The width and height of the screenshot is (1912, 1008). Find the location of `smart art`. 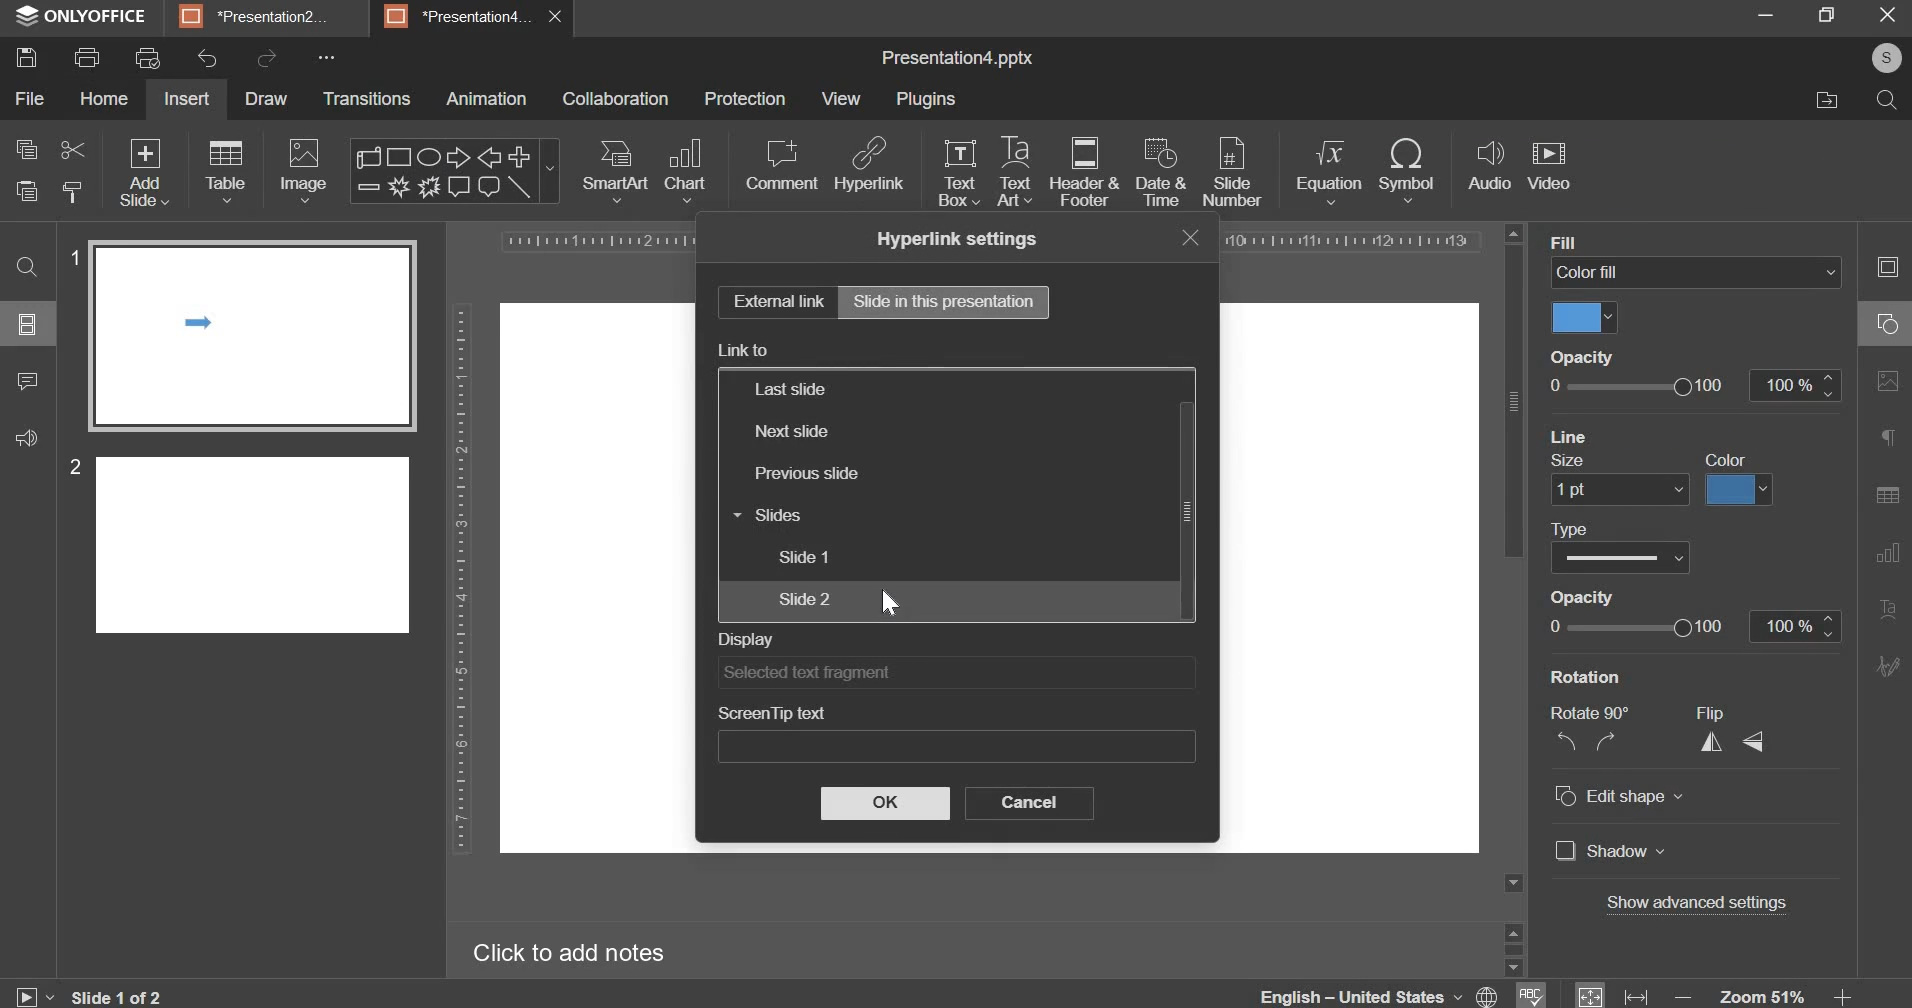

smart art is located at coordinates (617, 172).